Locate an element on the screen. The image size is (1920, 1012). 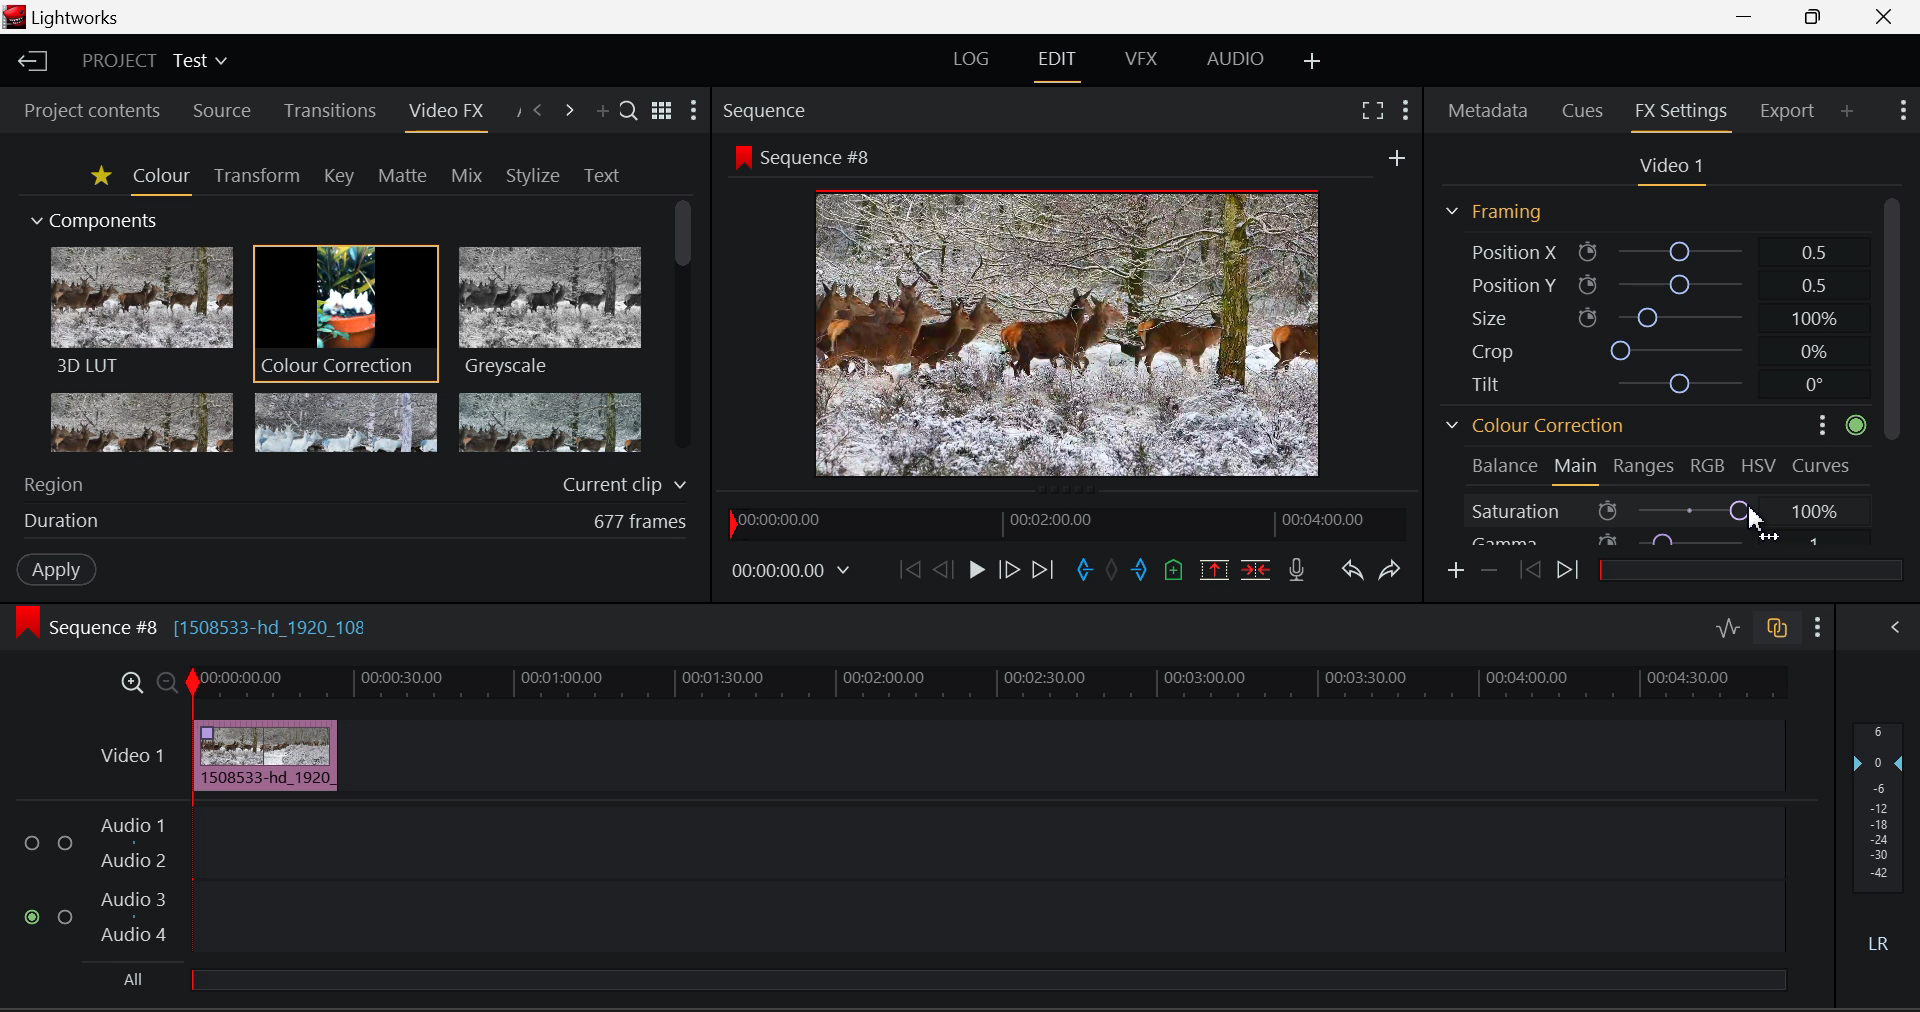
Crop is located at coordinates (1646, 349).